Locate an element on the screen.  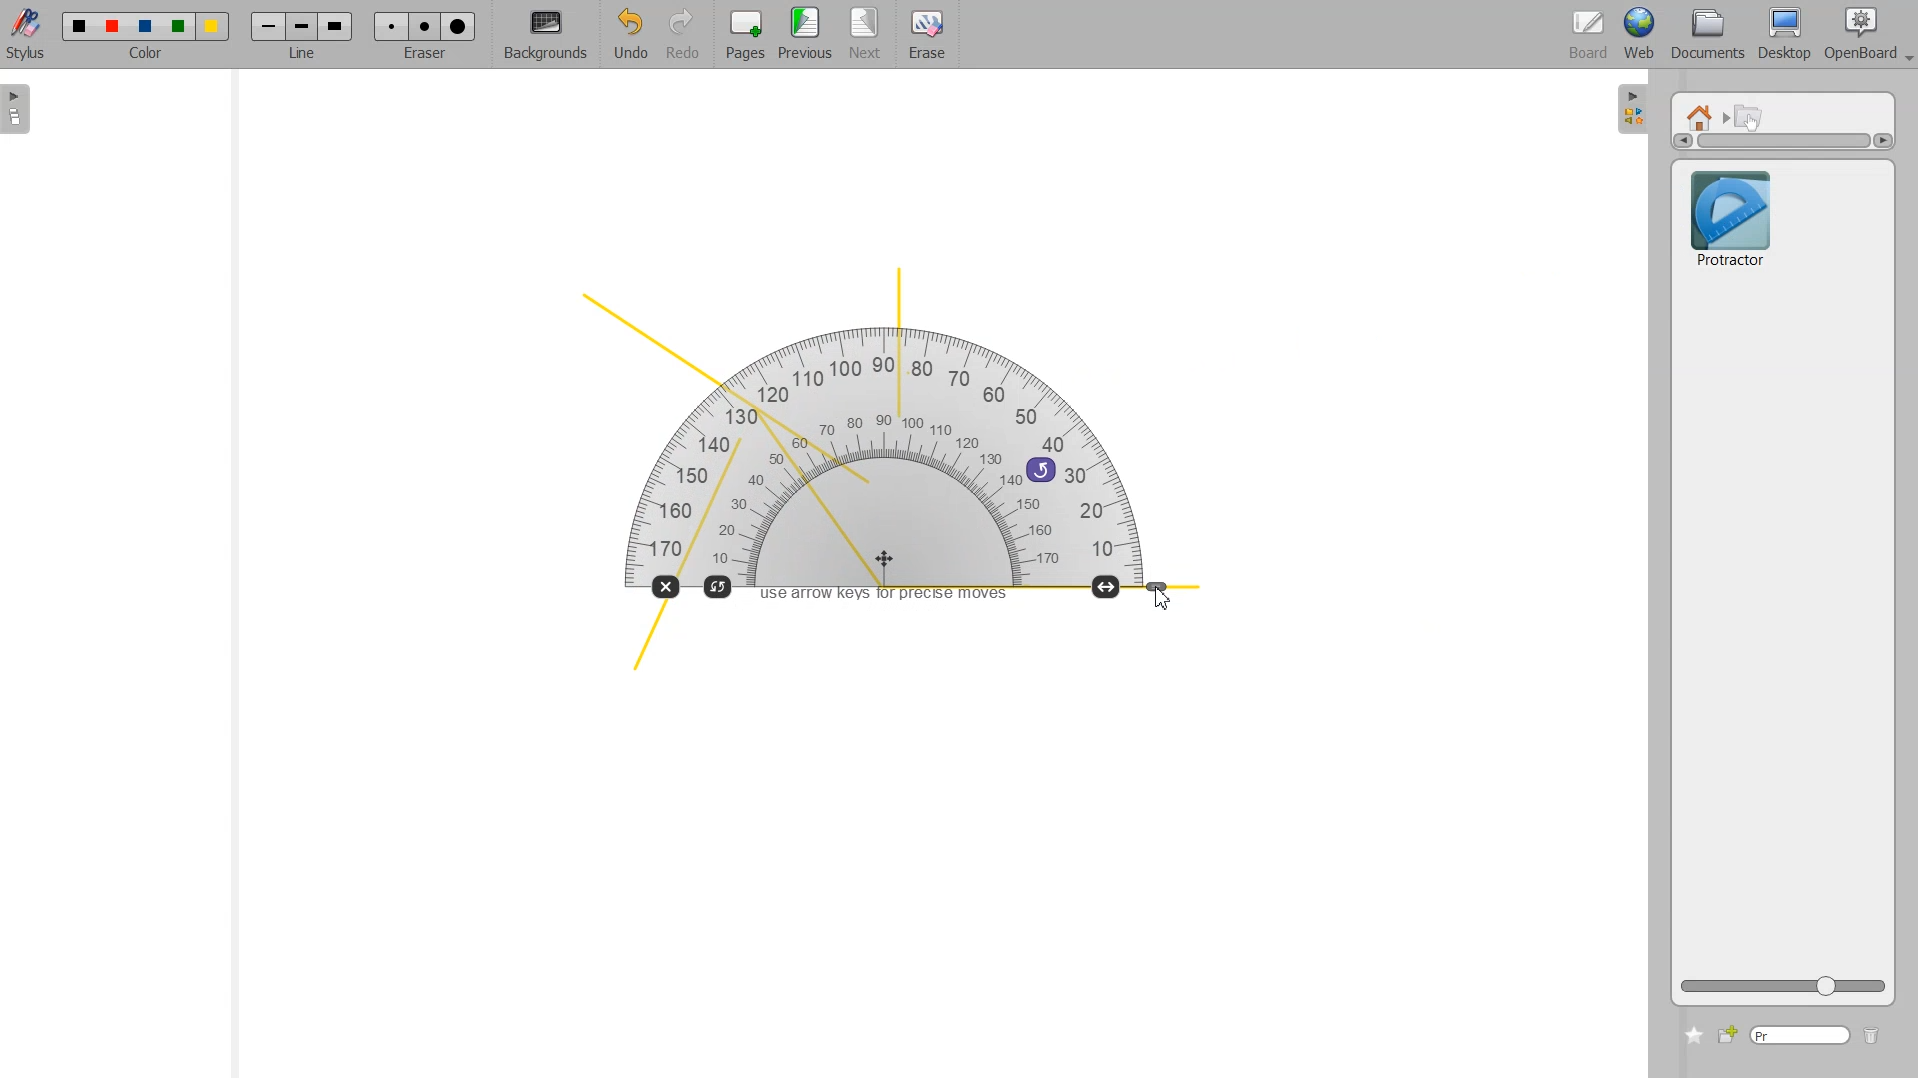
Protractor is located at coordinates (888, 453).